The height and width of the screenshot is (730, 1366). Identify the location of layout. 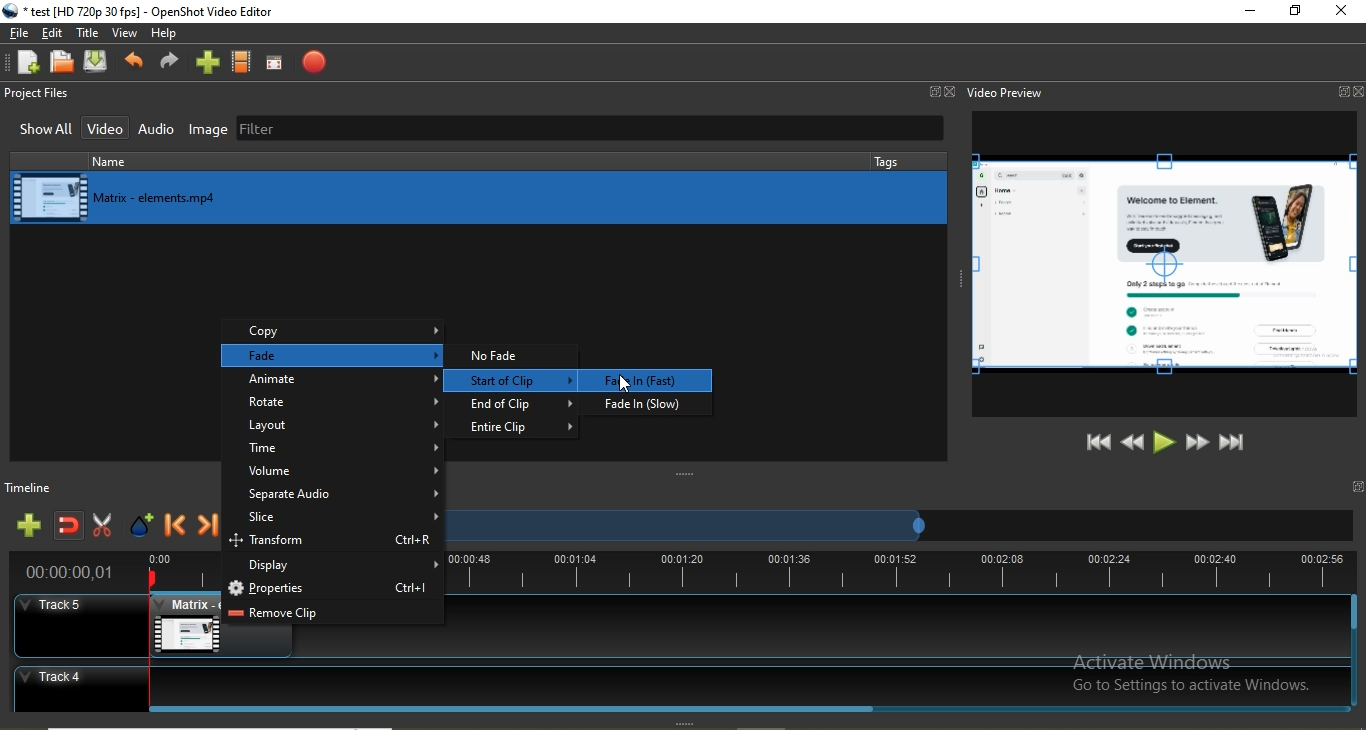
(337, 425).